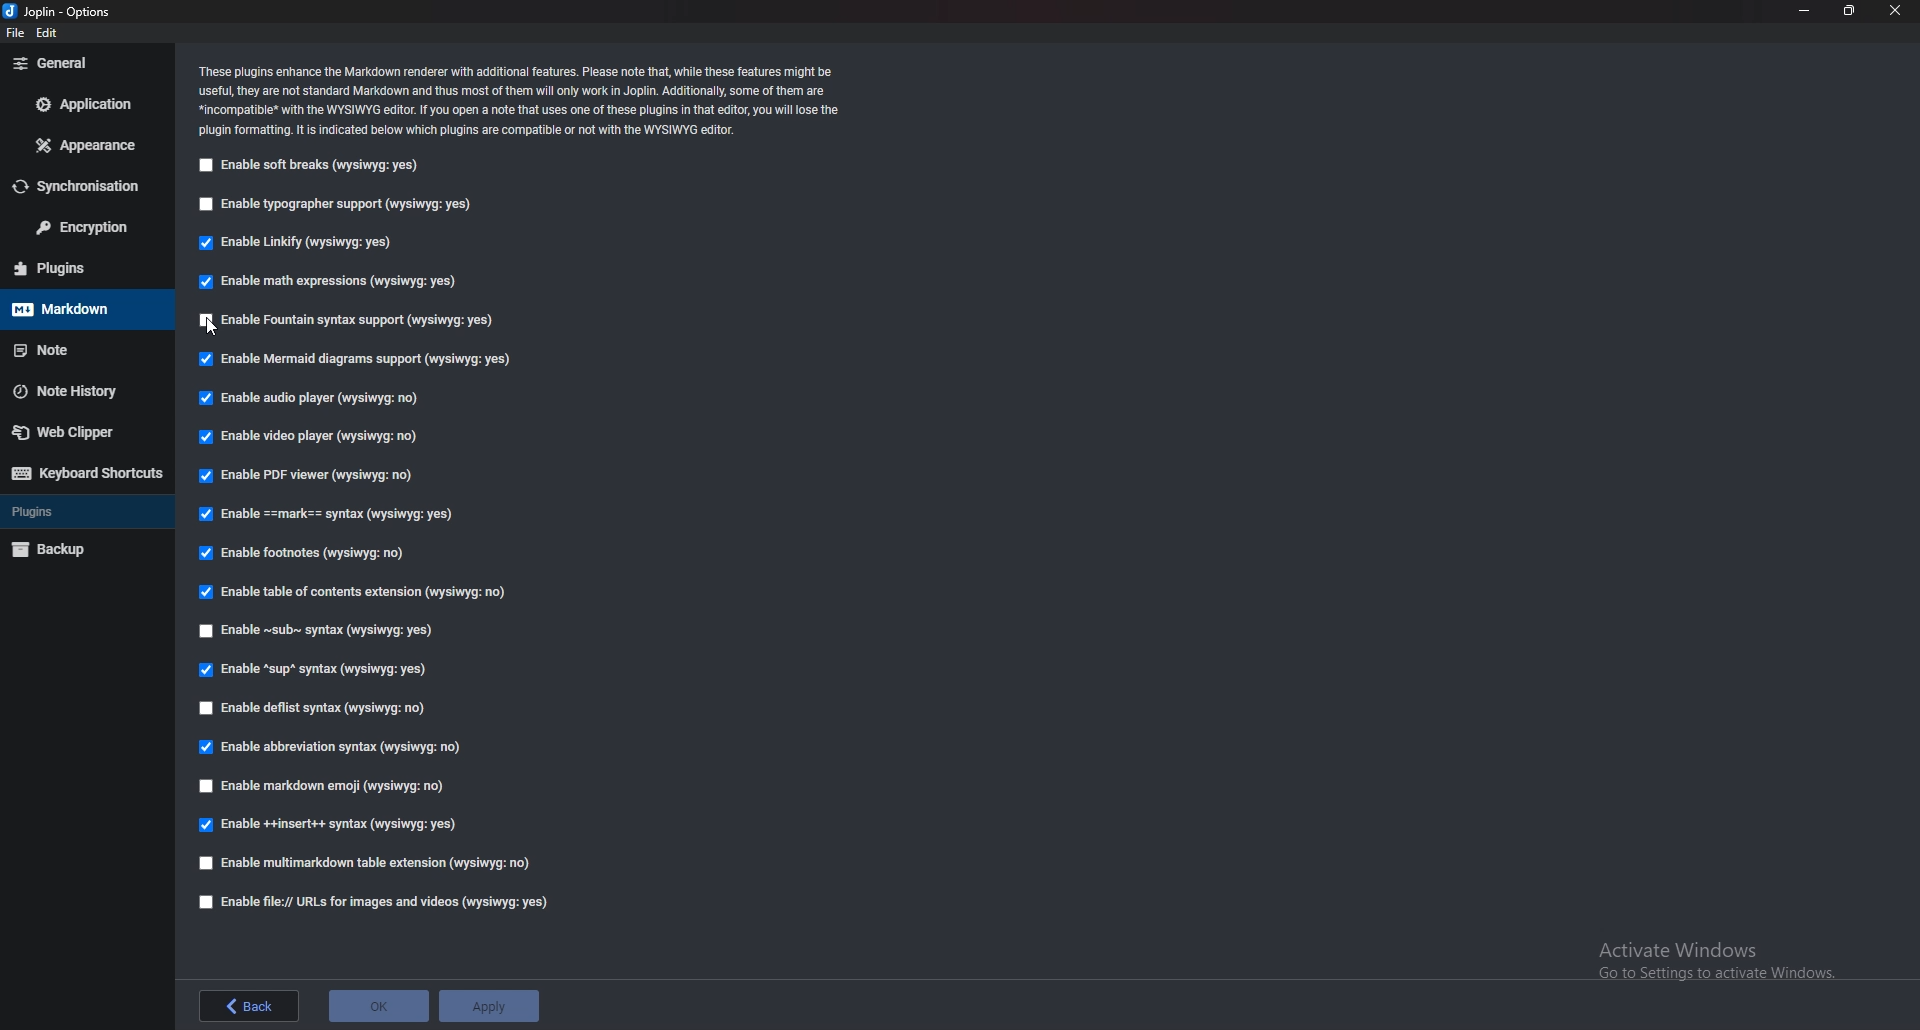 The height and width of the screenshot is (1030, 1920). What do you see at coordinates (85, 107) in the screenshot?
I see `Application` at bounding box center [85, 107].